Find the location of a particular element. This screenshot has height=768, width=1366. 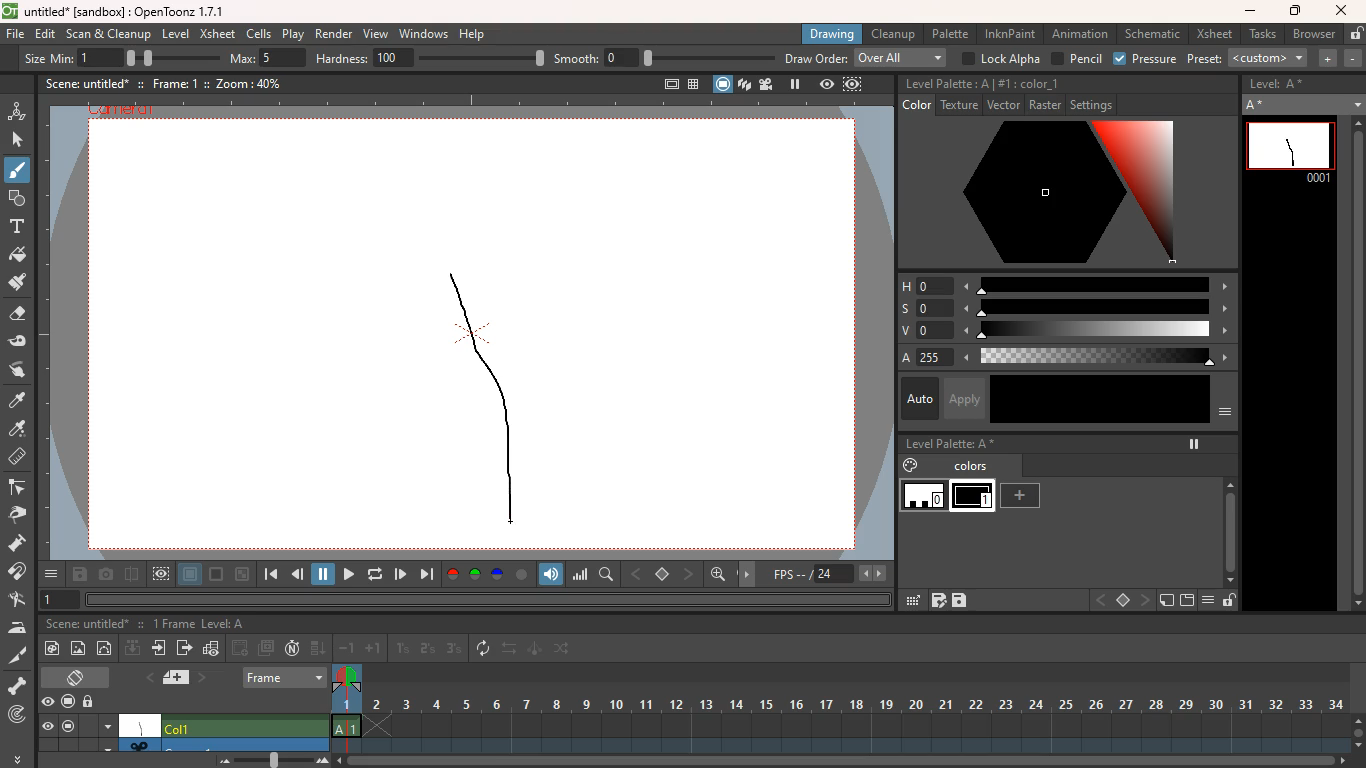

Col1 is located at coordinates (244, 726).